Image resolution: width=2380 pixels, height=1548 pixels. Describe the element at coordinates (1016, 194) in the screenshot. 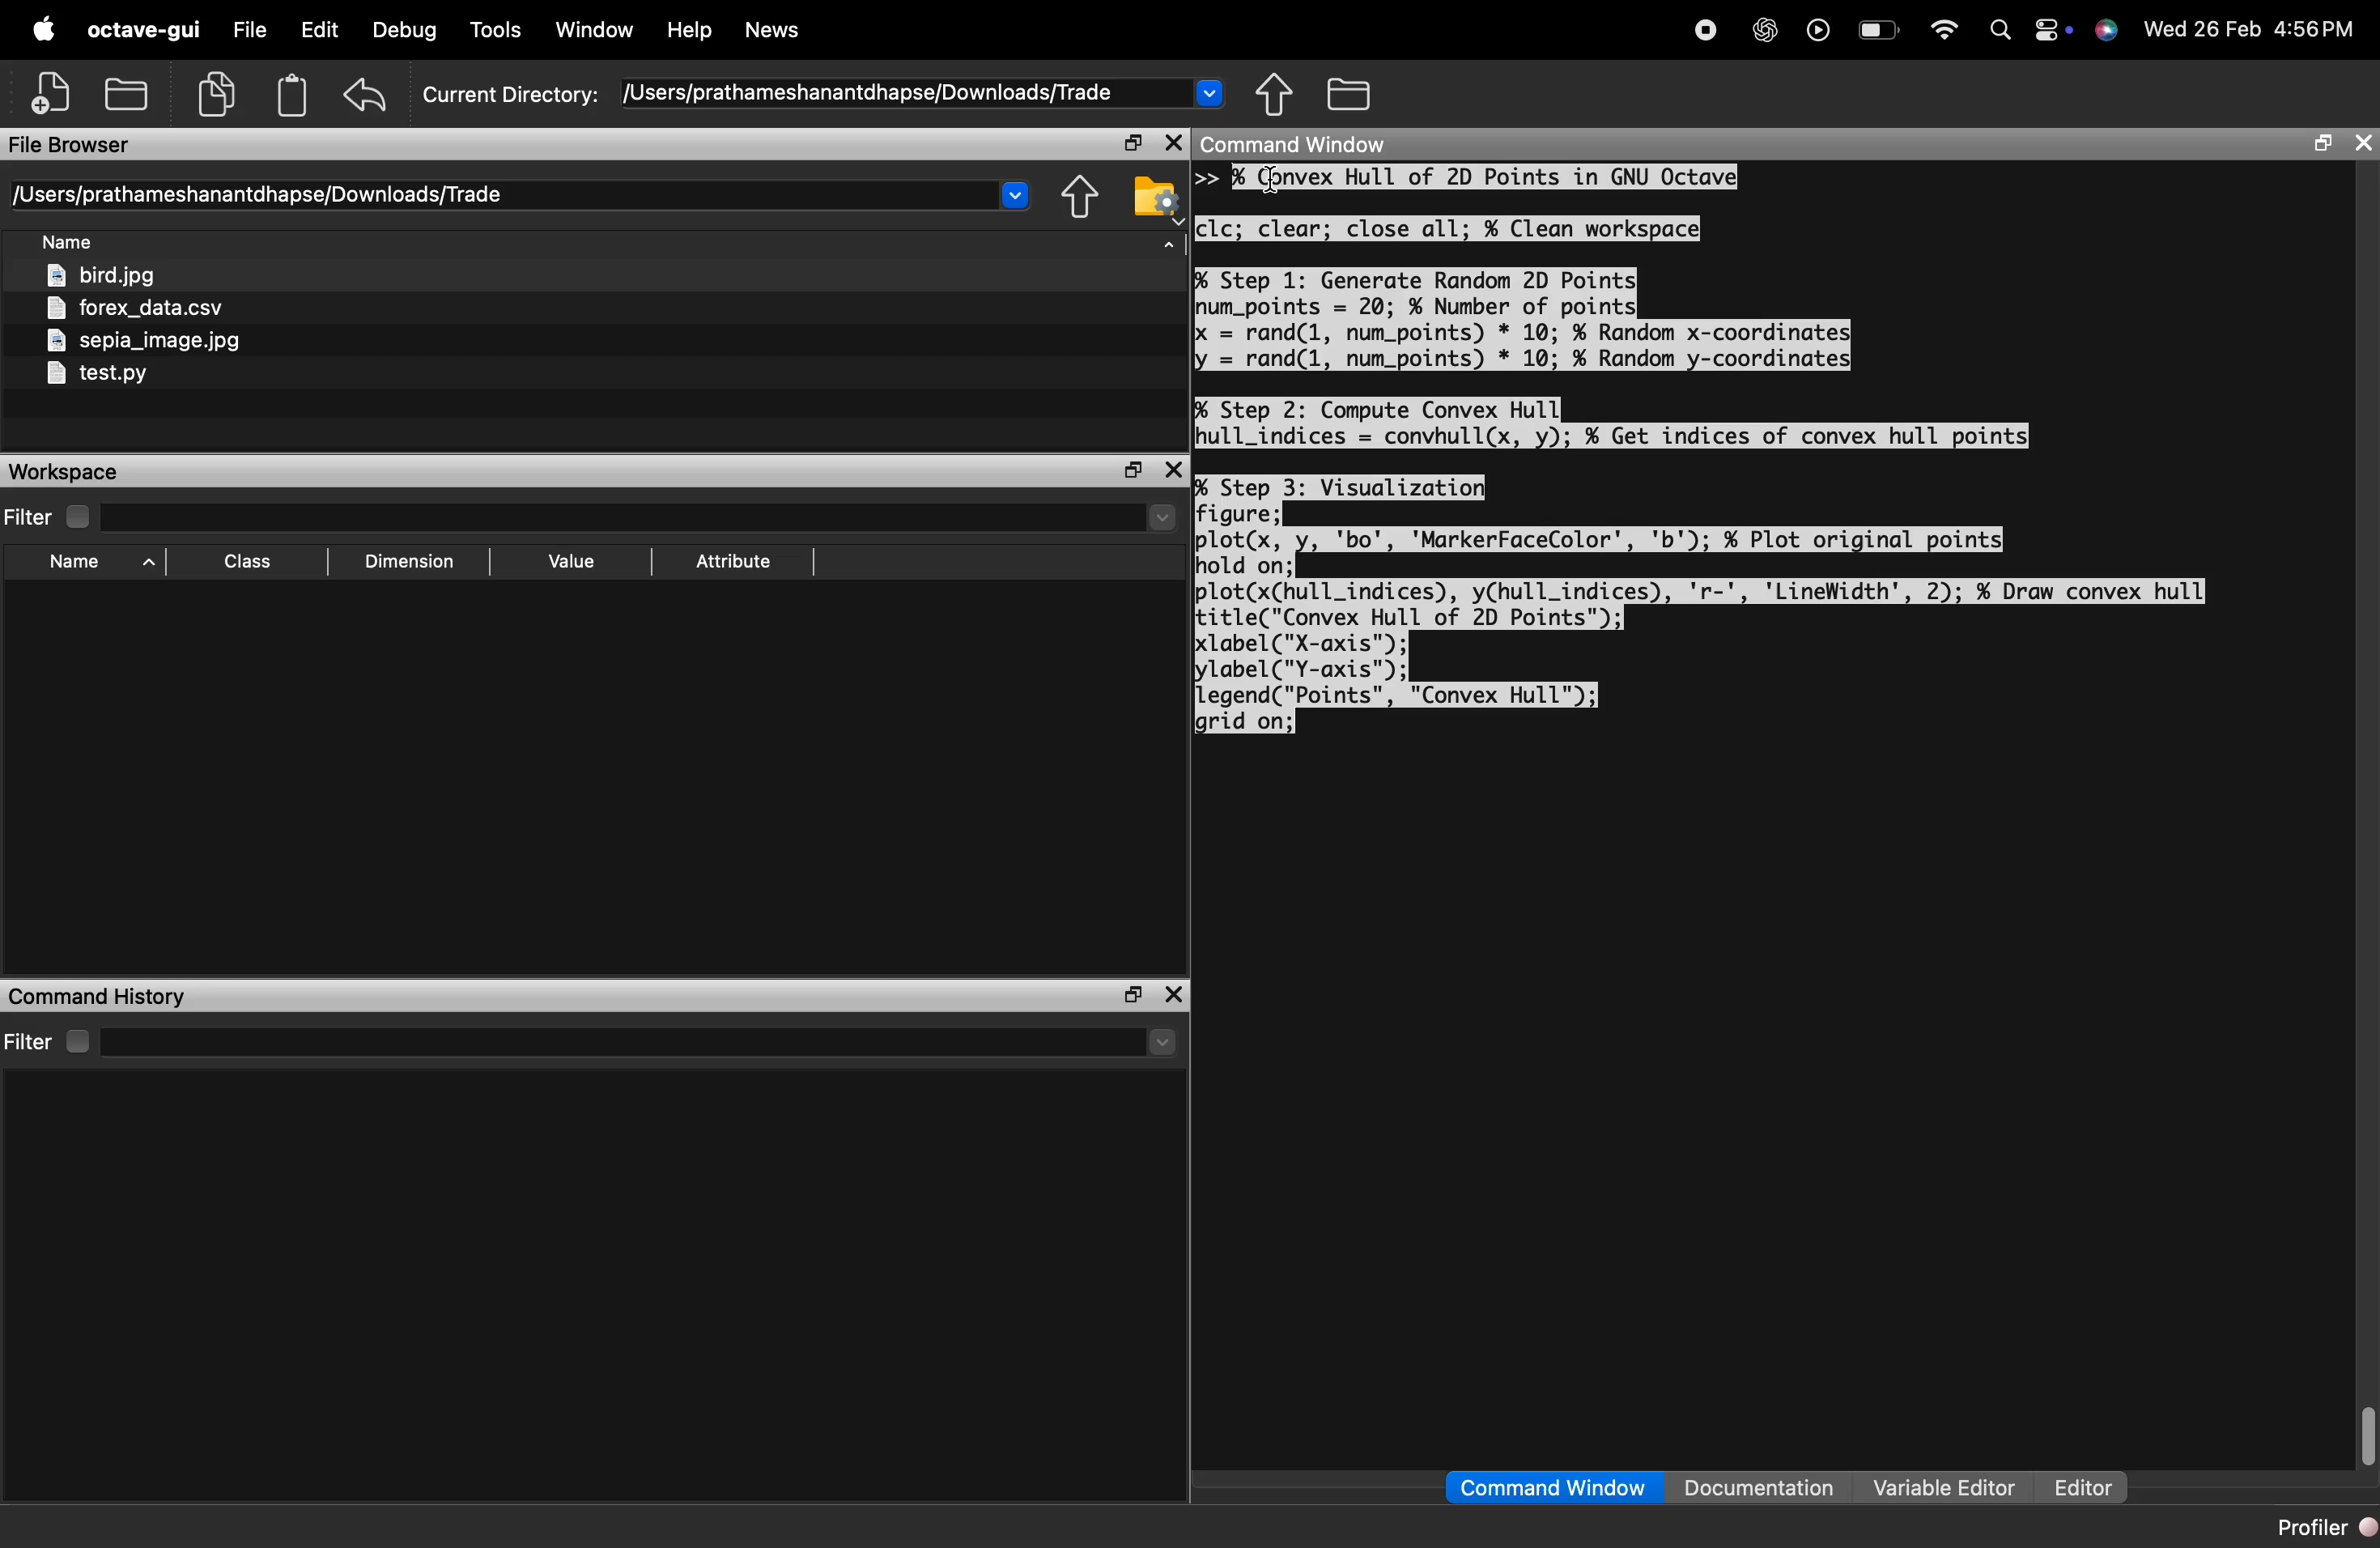

I see `Drop-down ` at that location.